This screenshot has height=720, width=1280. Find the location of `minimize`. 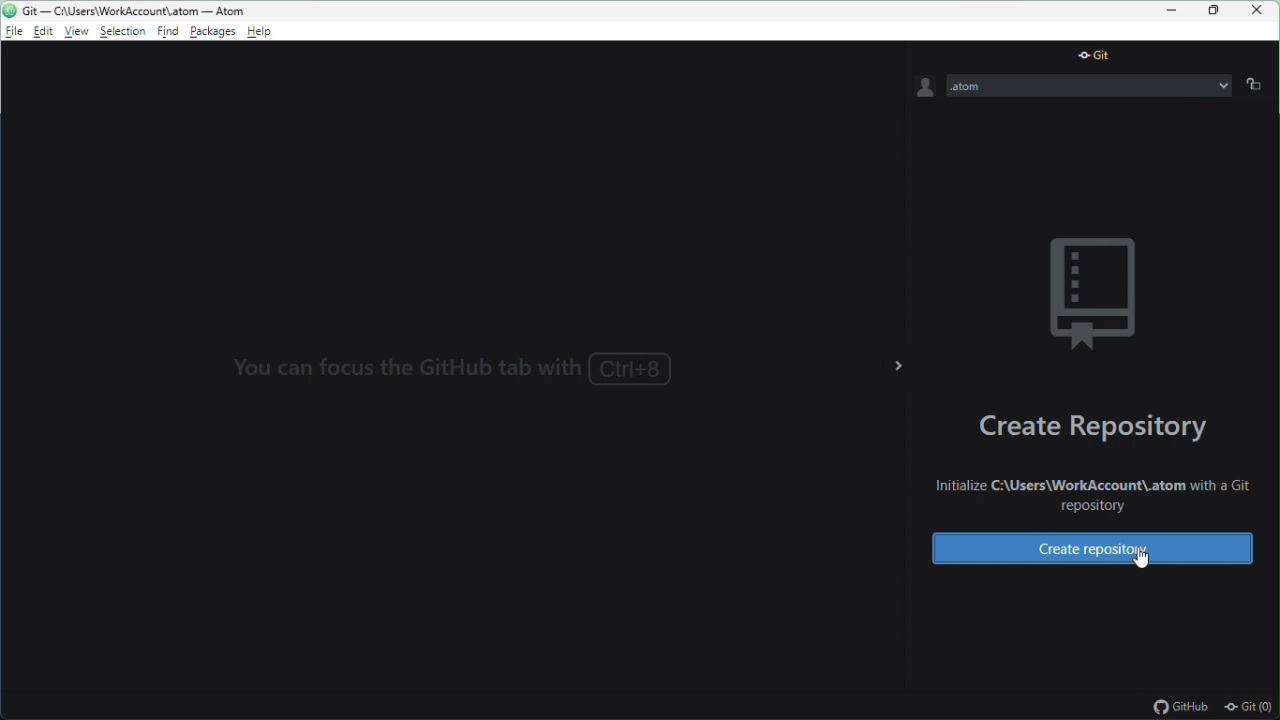

minimize is located at coordinates (1177, 11).